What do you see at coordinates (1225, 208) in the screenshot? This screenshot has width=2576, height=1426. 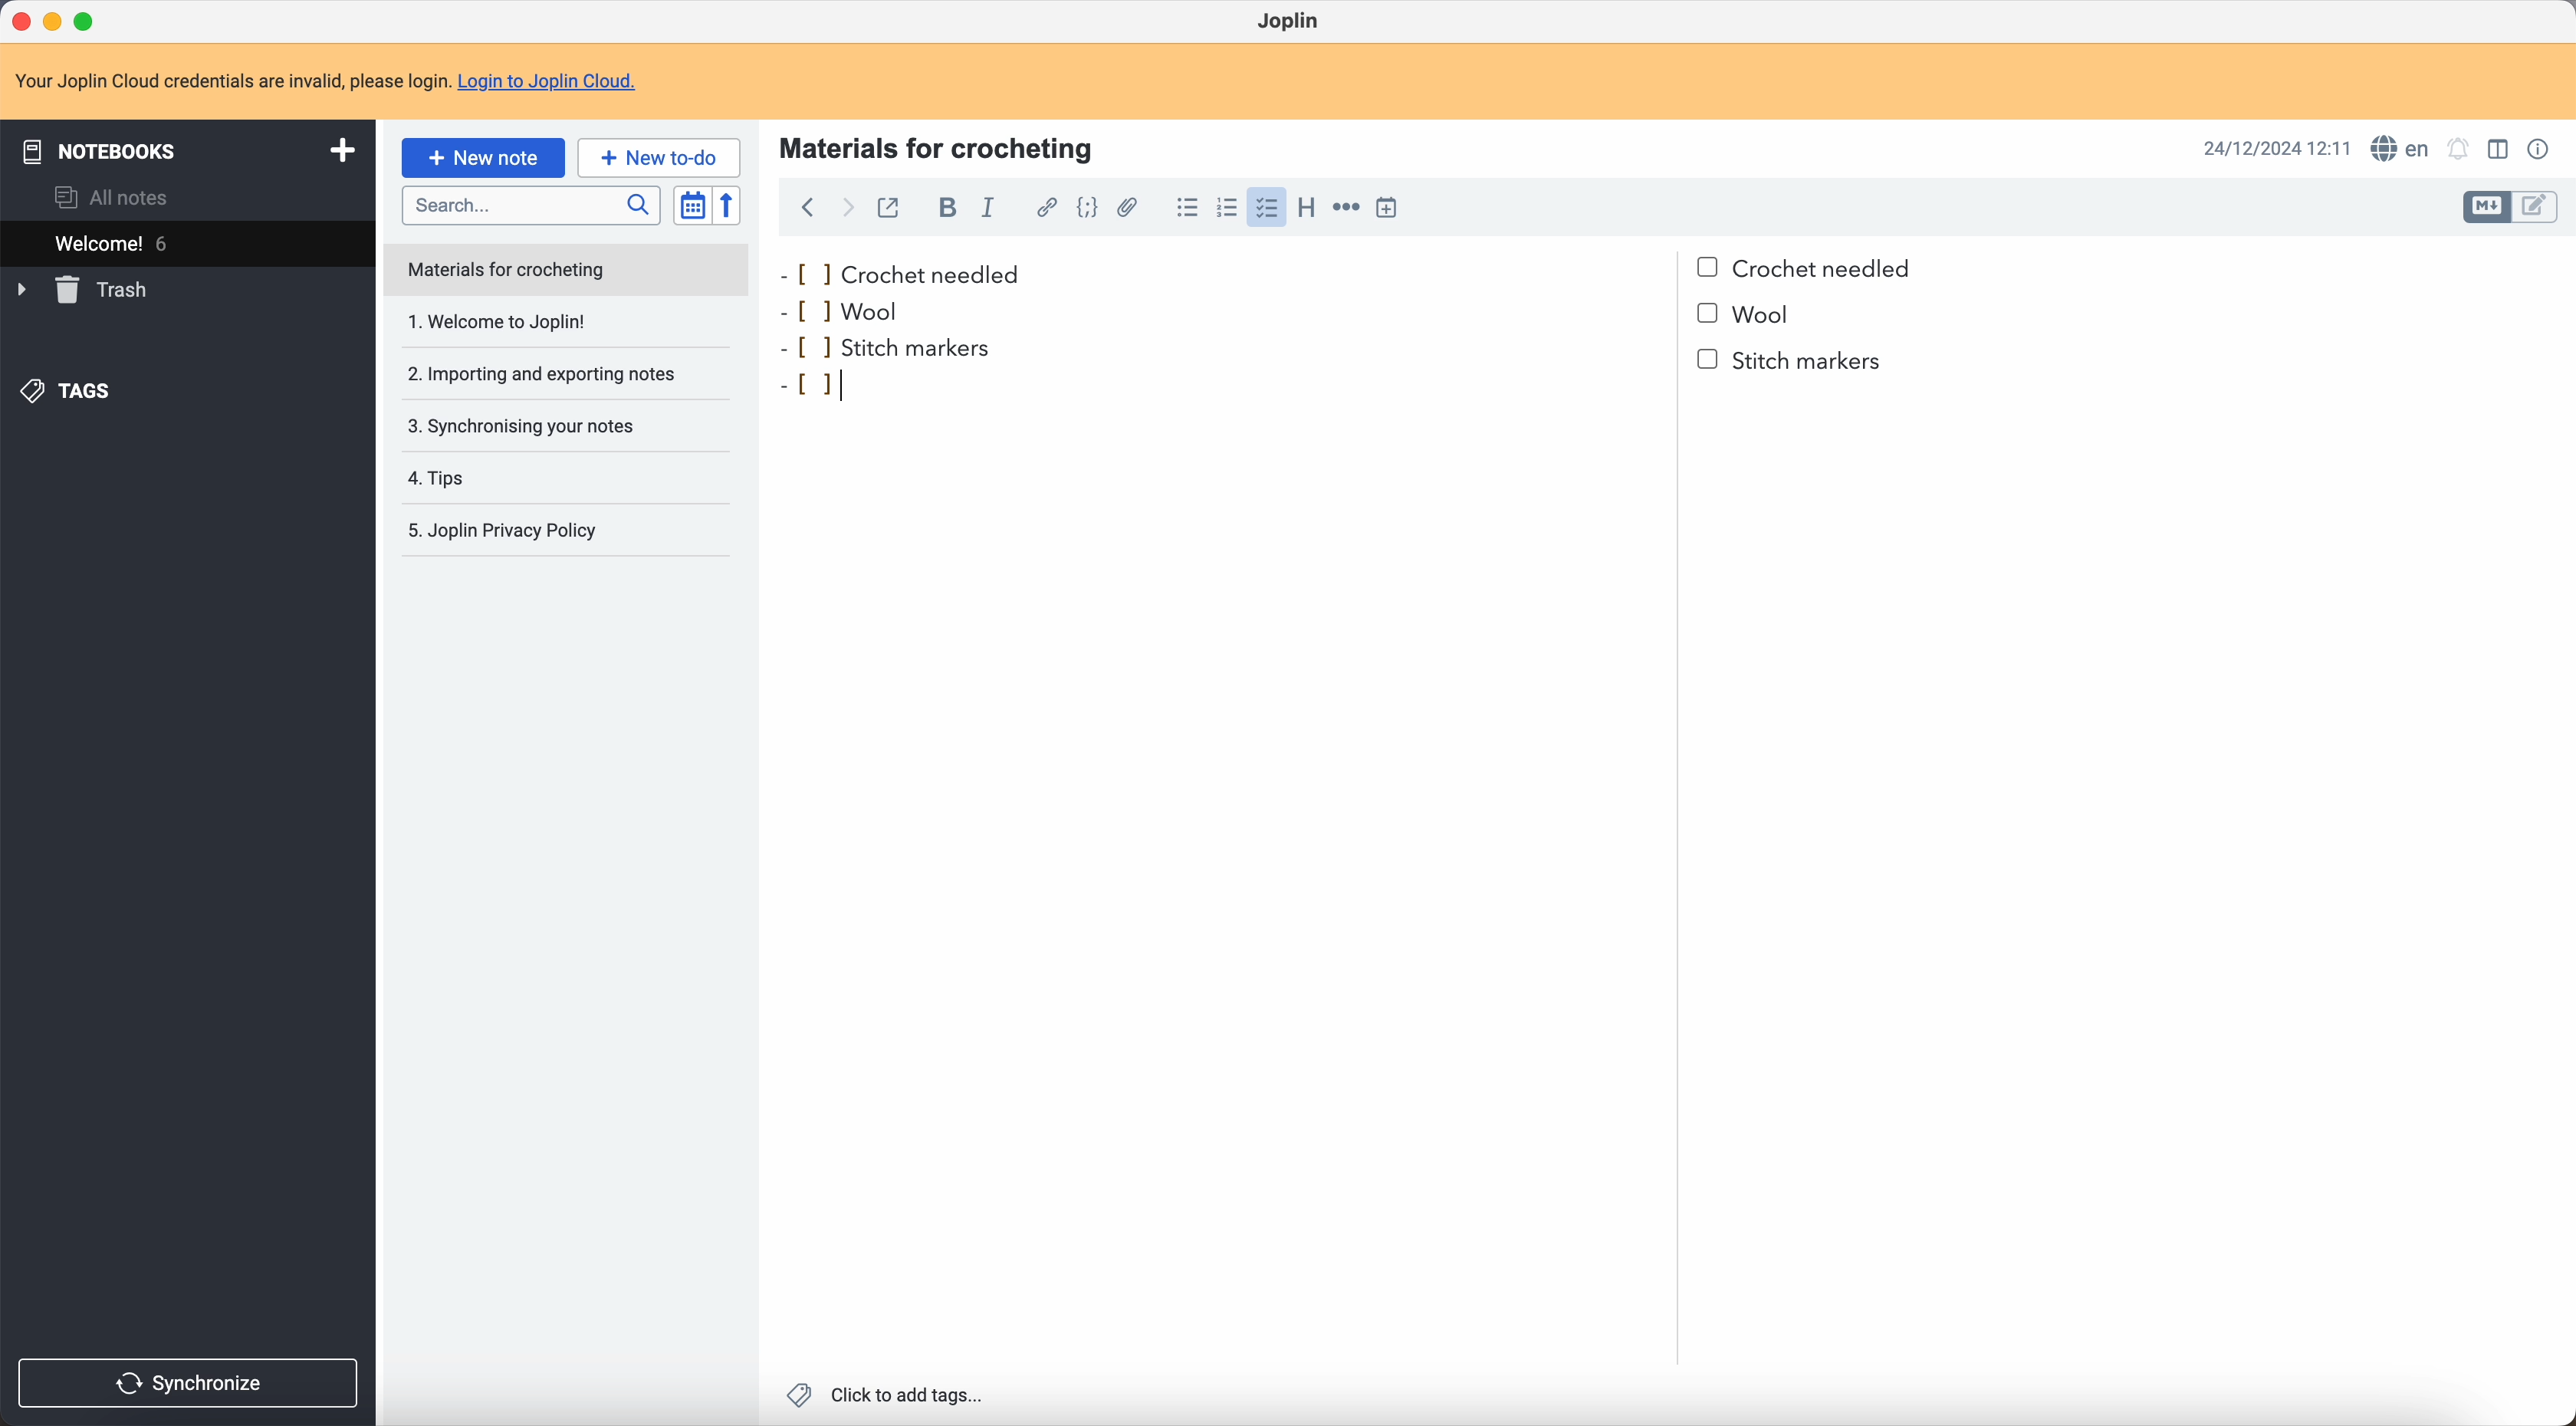 I see `numbered list` at bounding box center [1225, 208].